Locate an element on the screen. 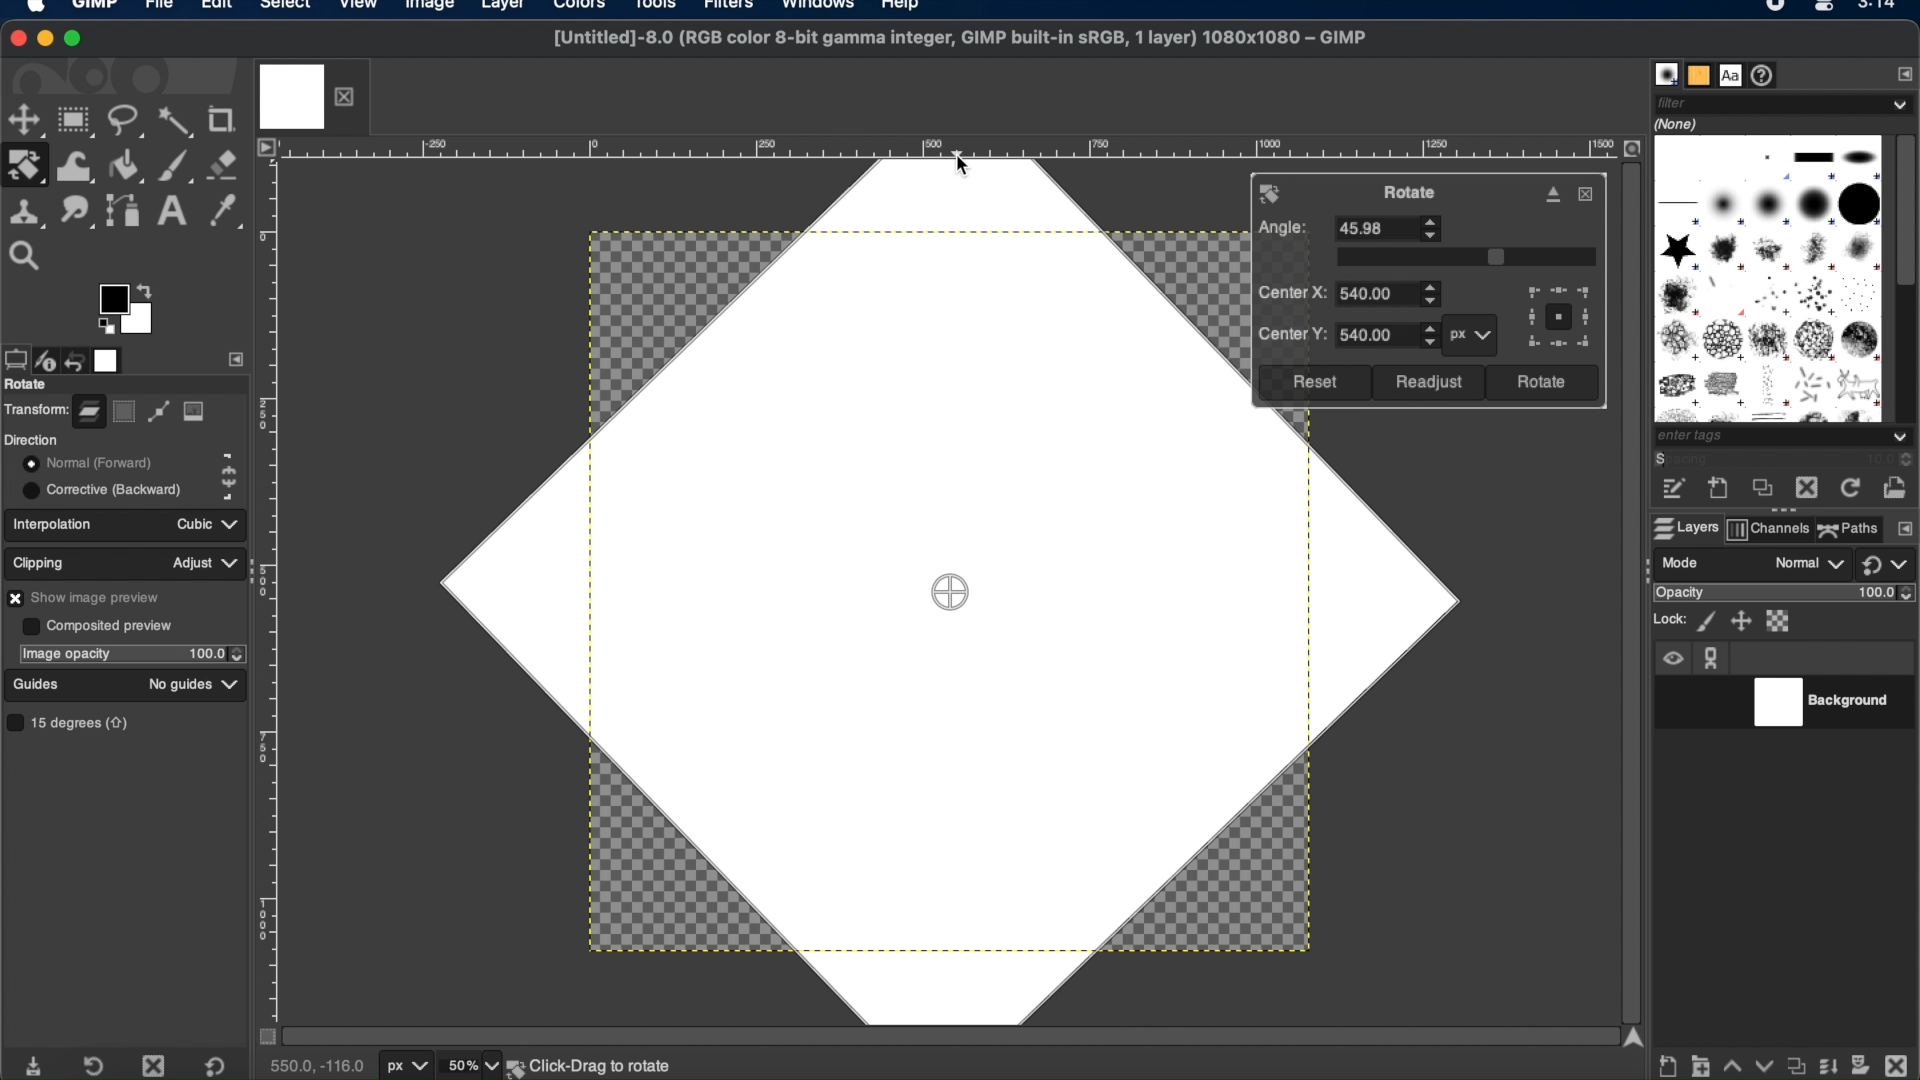 This screenshot has width=1920, height=1080. brushes is located at coordinates (1665, 74).